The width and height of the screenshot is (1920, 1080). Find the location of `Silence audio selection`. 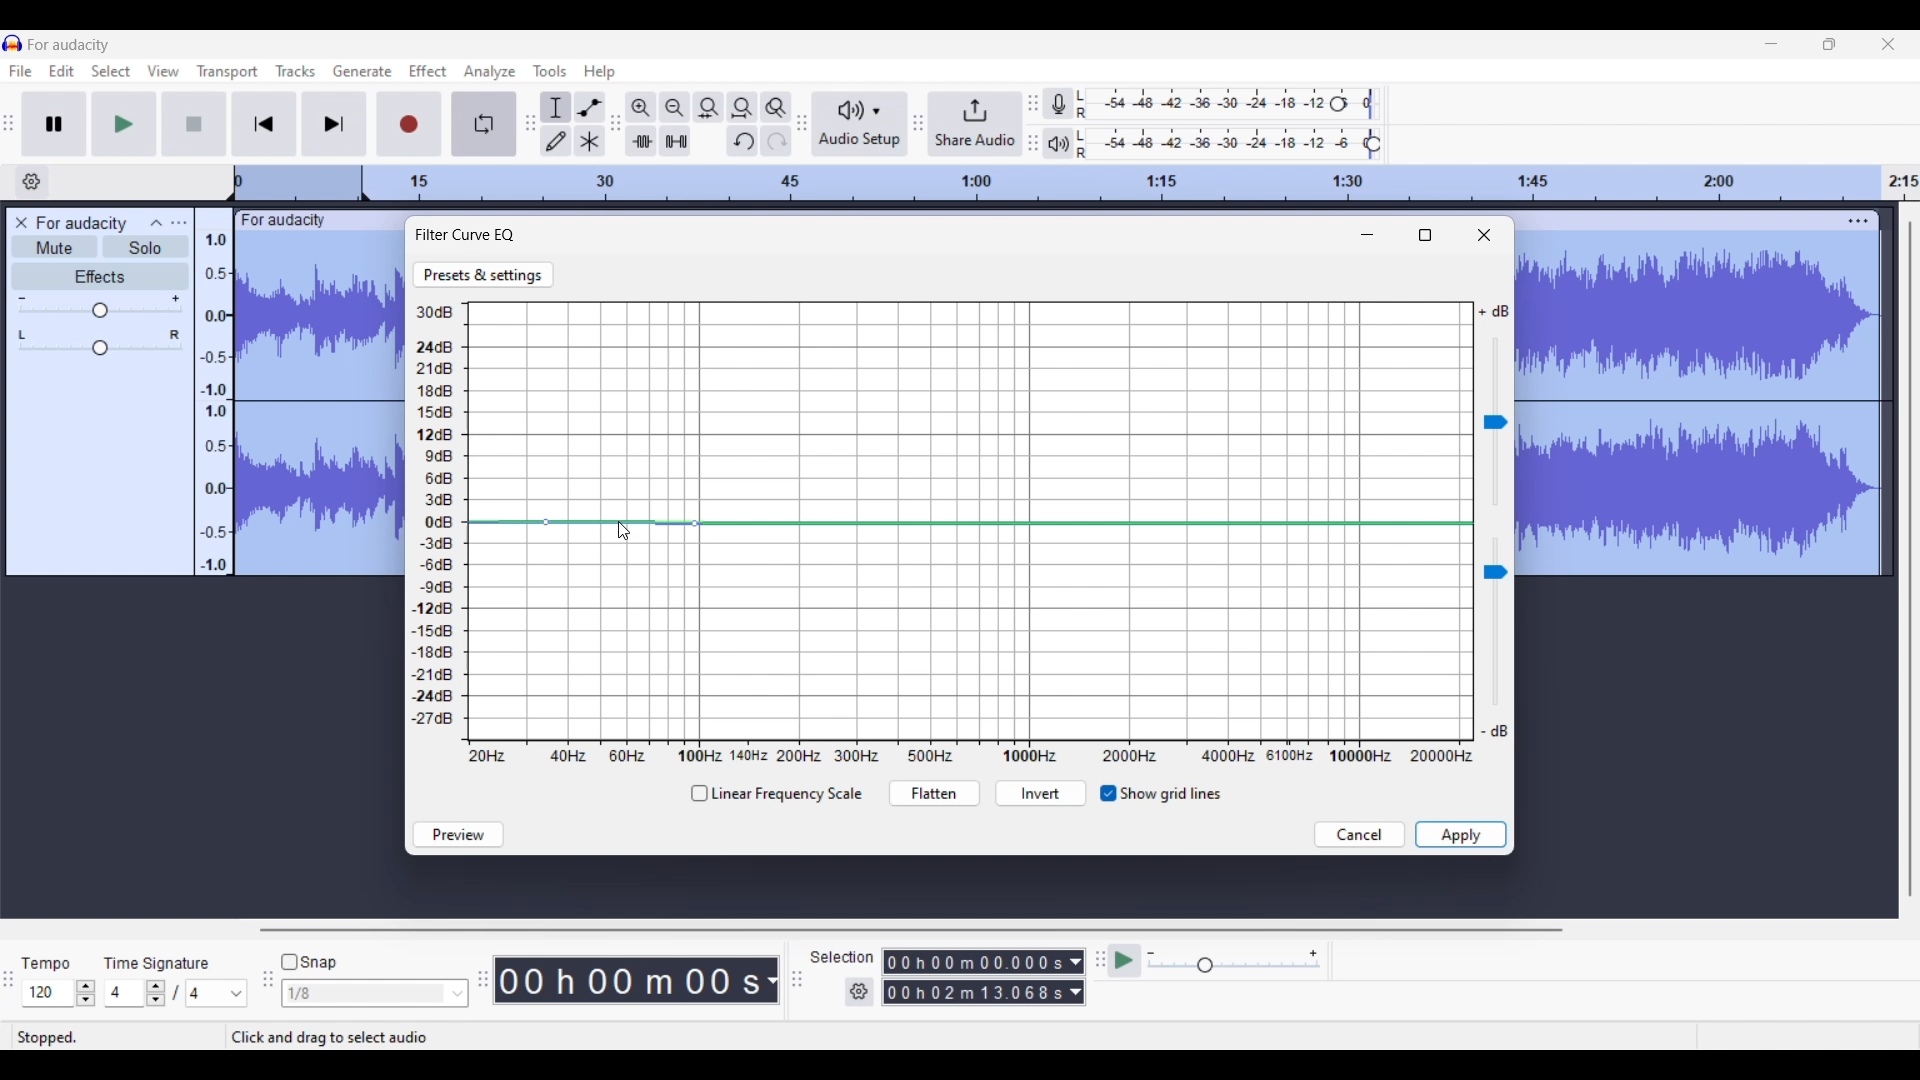

Silence audio selection is located at coordinates (675, 141).